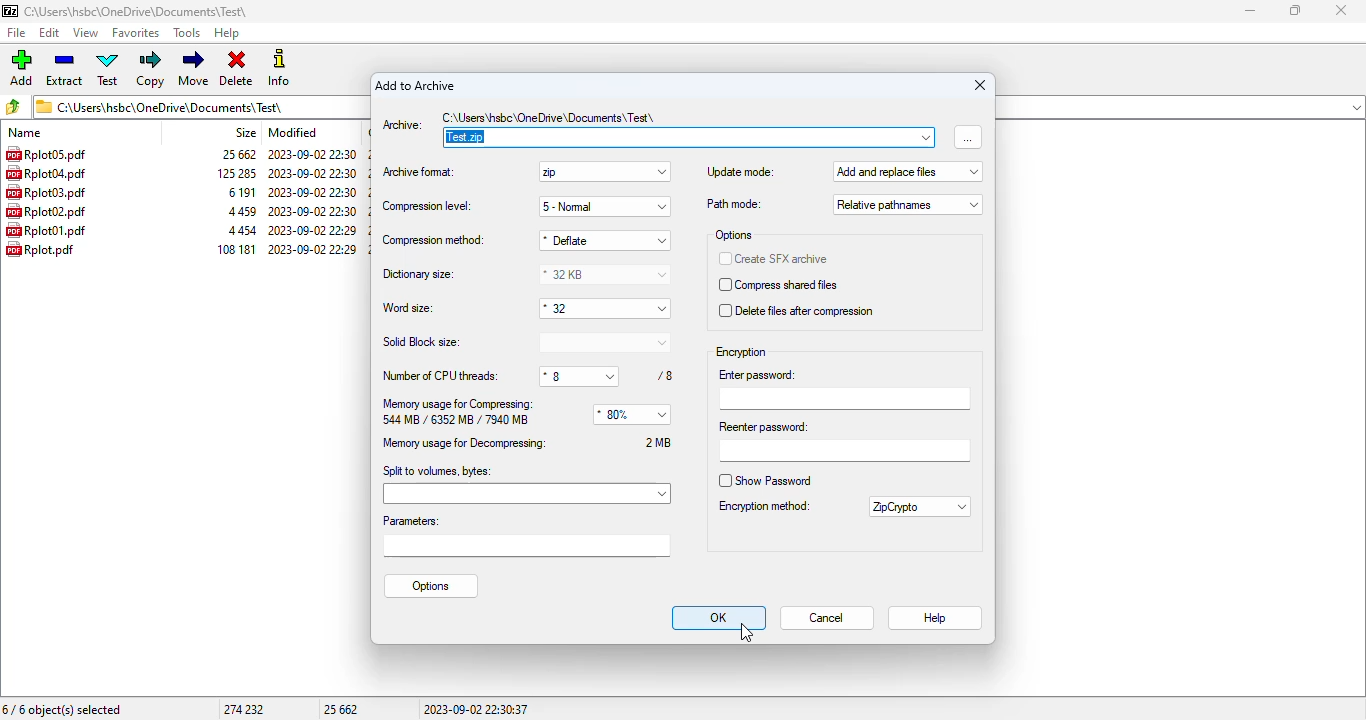  What do you see at coordinates (237, 154) in the screenshot?
I see `size` at bounding box center [237, 154].